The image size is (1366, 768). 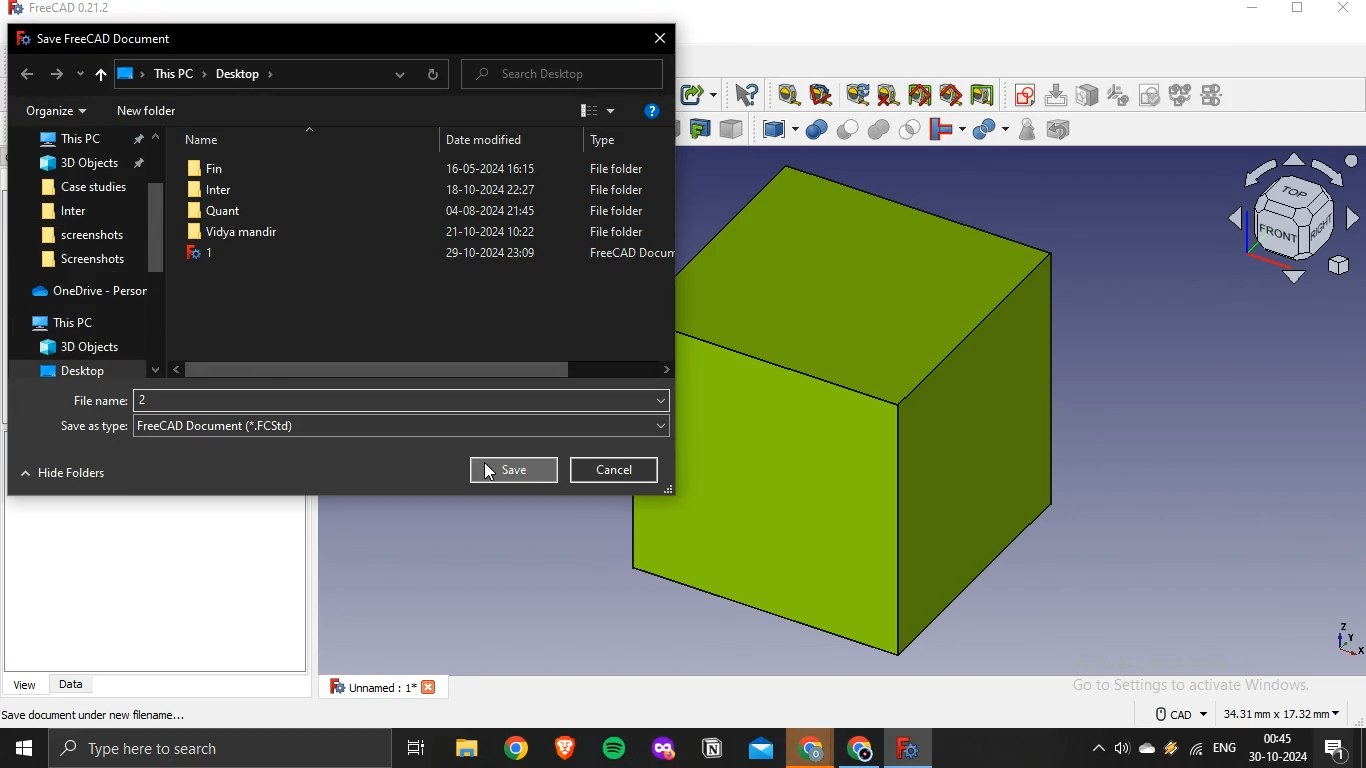 I want to click on make sublink, so click(x=697, y=93).